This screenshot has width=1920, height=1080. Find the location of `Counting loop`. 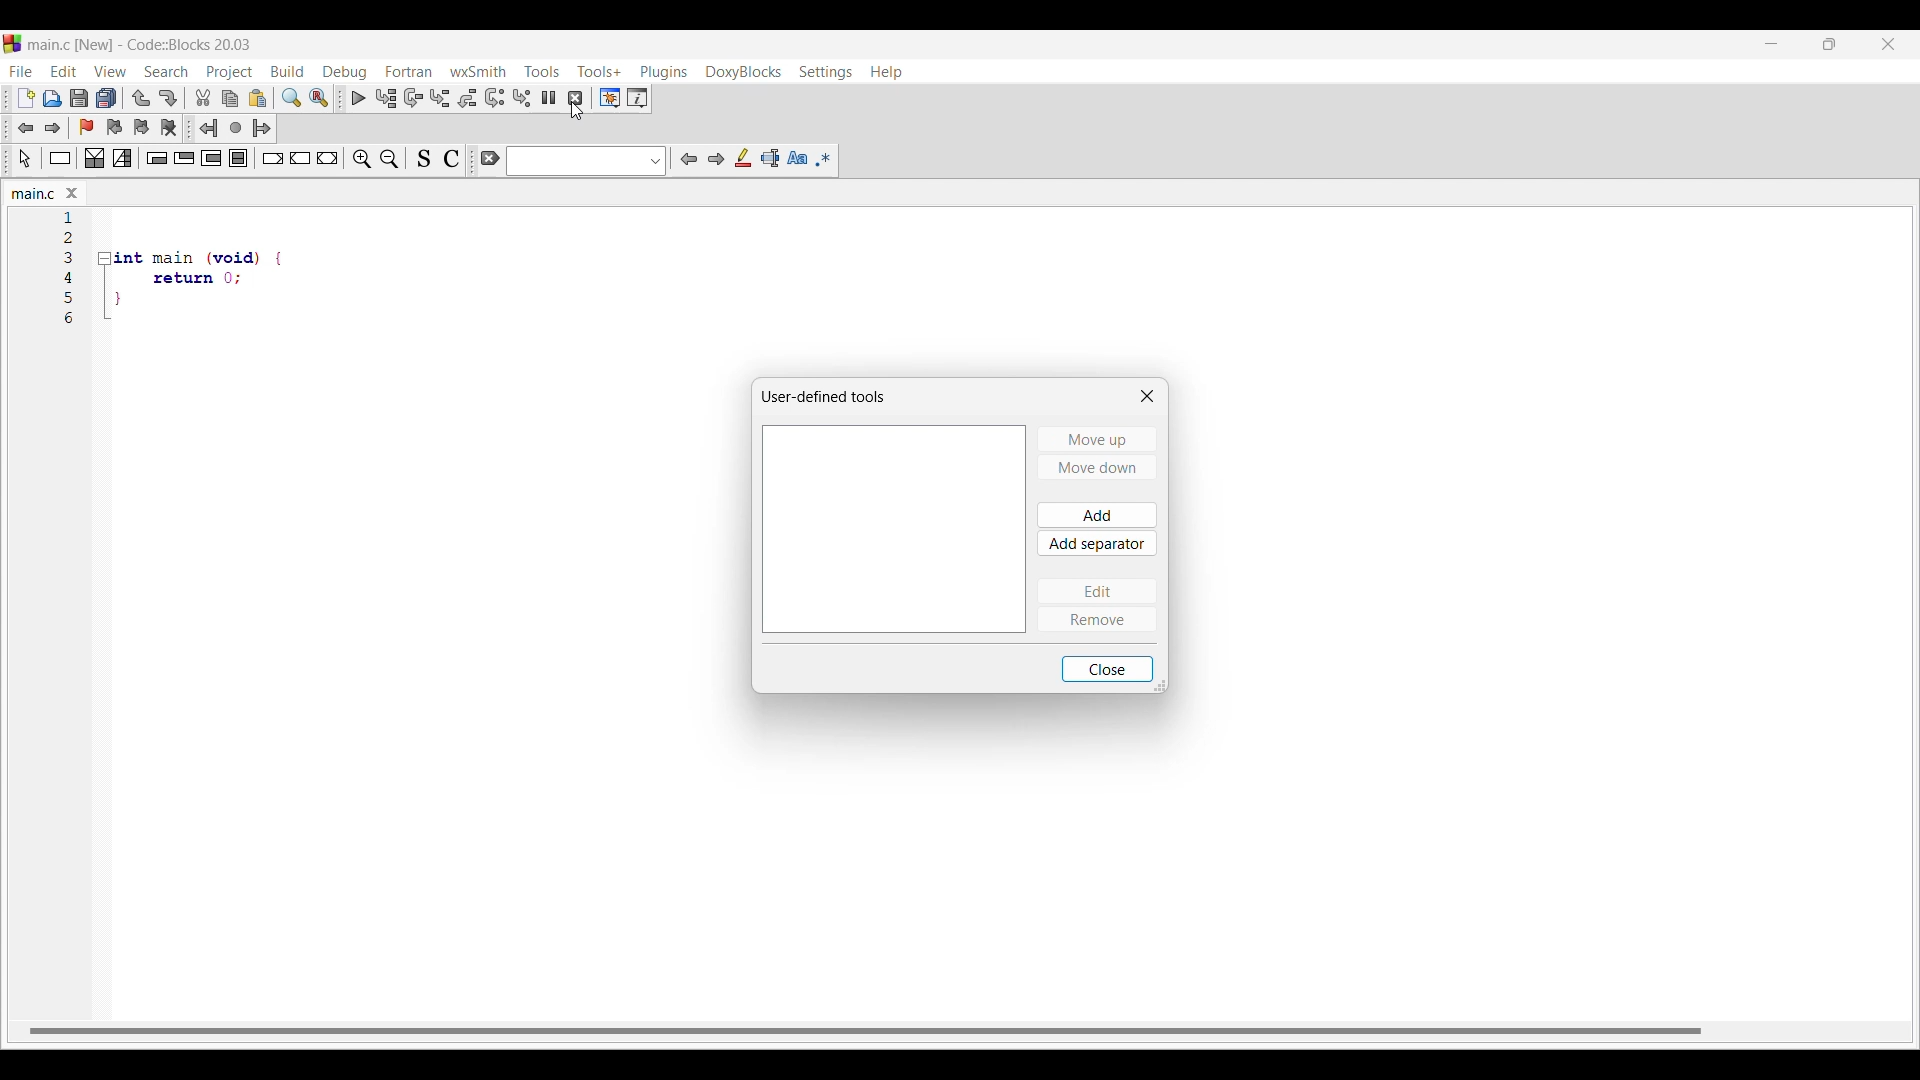

Counting loop is located at coordinates (211, 158).